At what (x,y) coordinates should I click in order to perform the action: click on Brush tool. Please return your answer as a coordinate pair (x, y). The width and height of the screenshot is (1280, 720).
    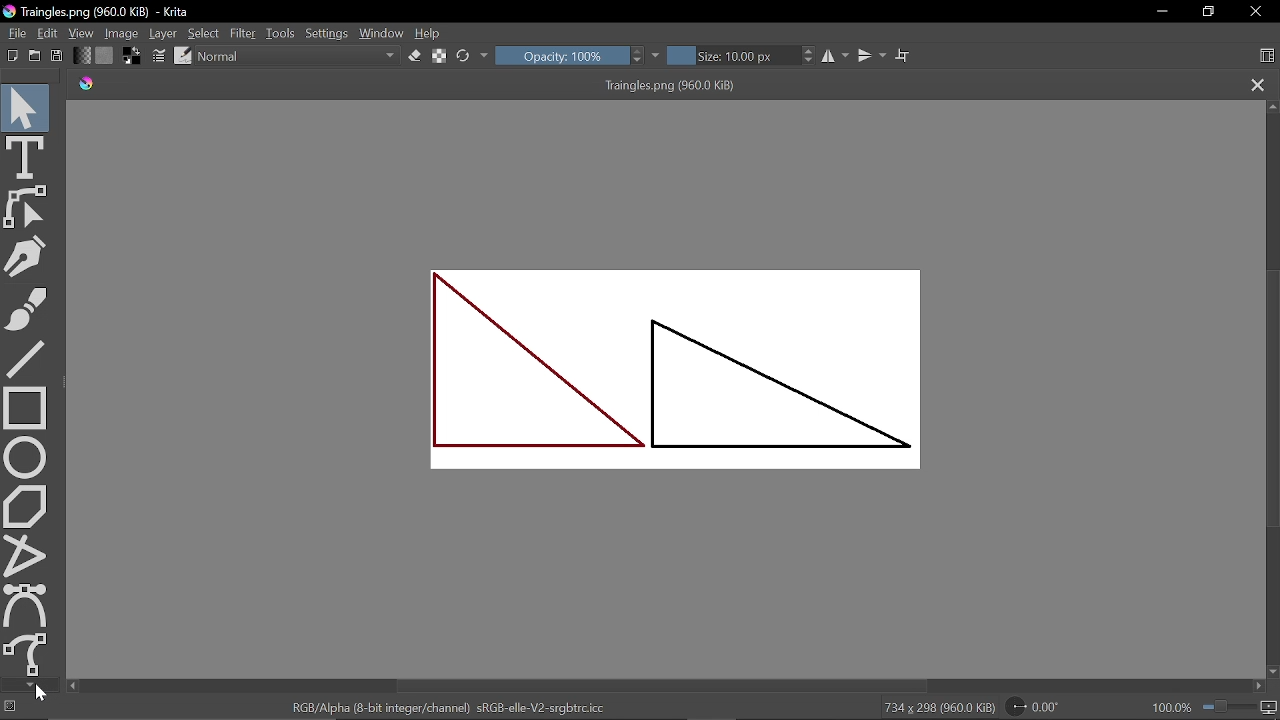
    Looking at the image, I should click on (28, 308).